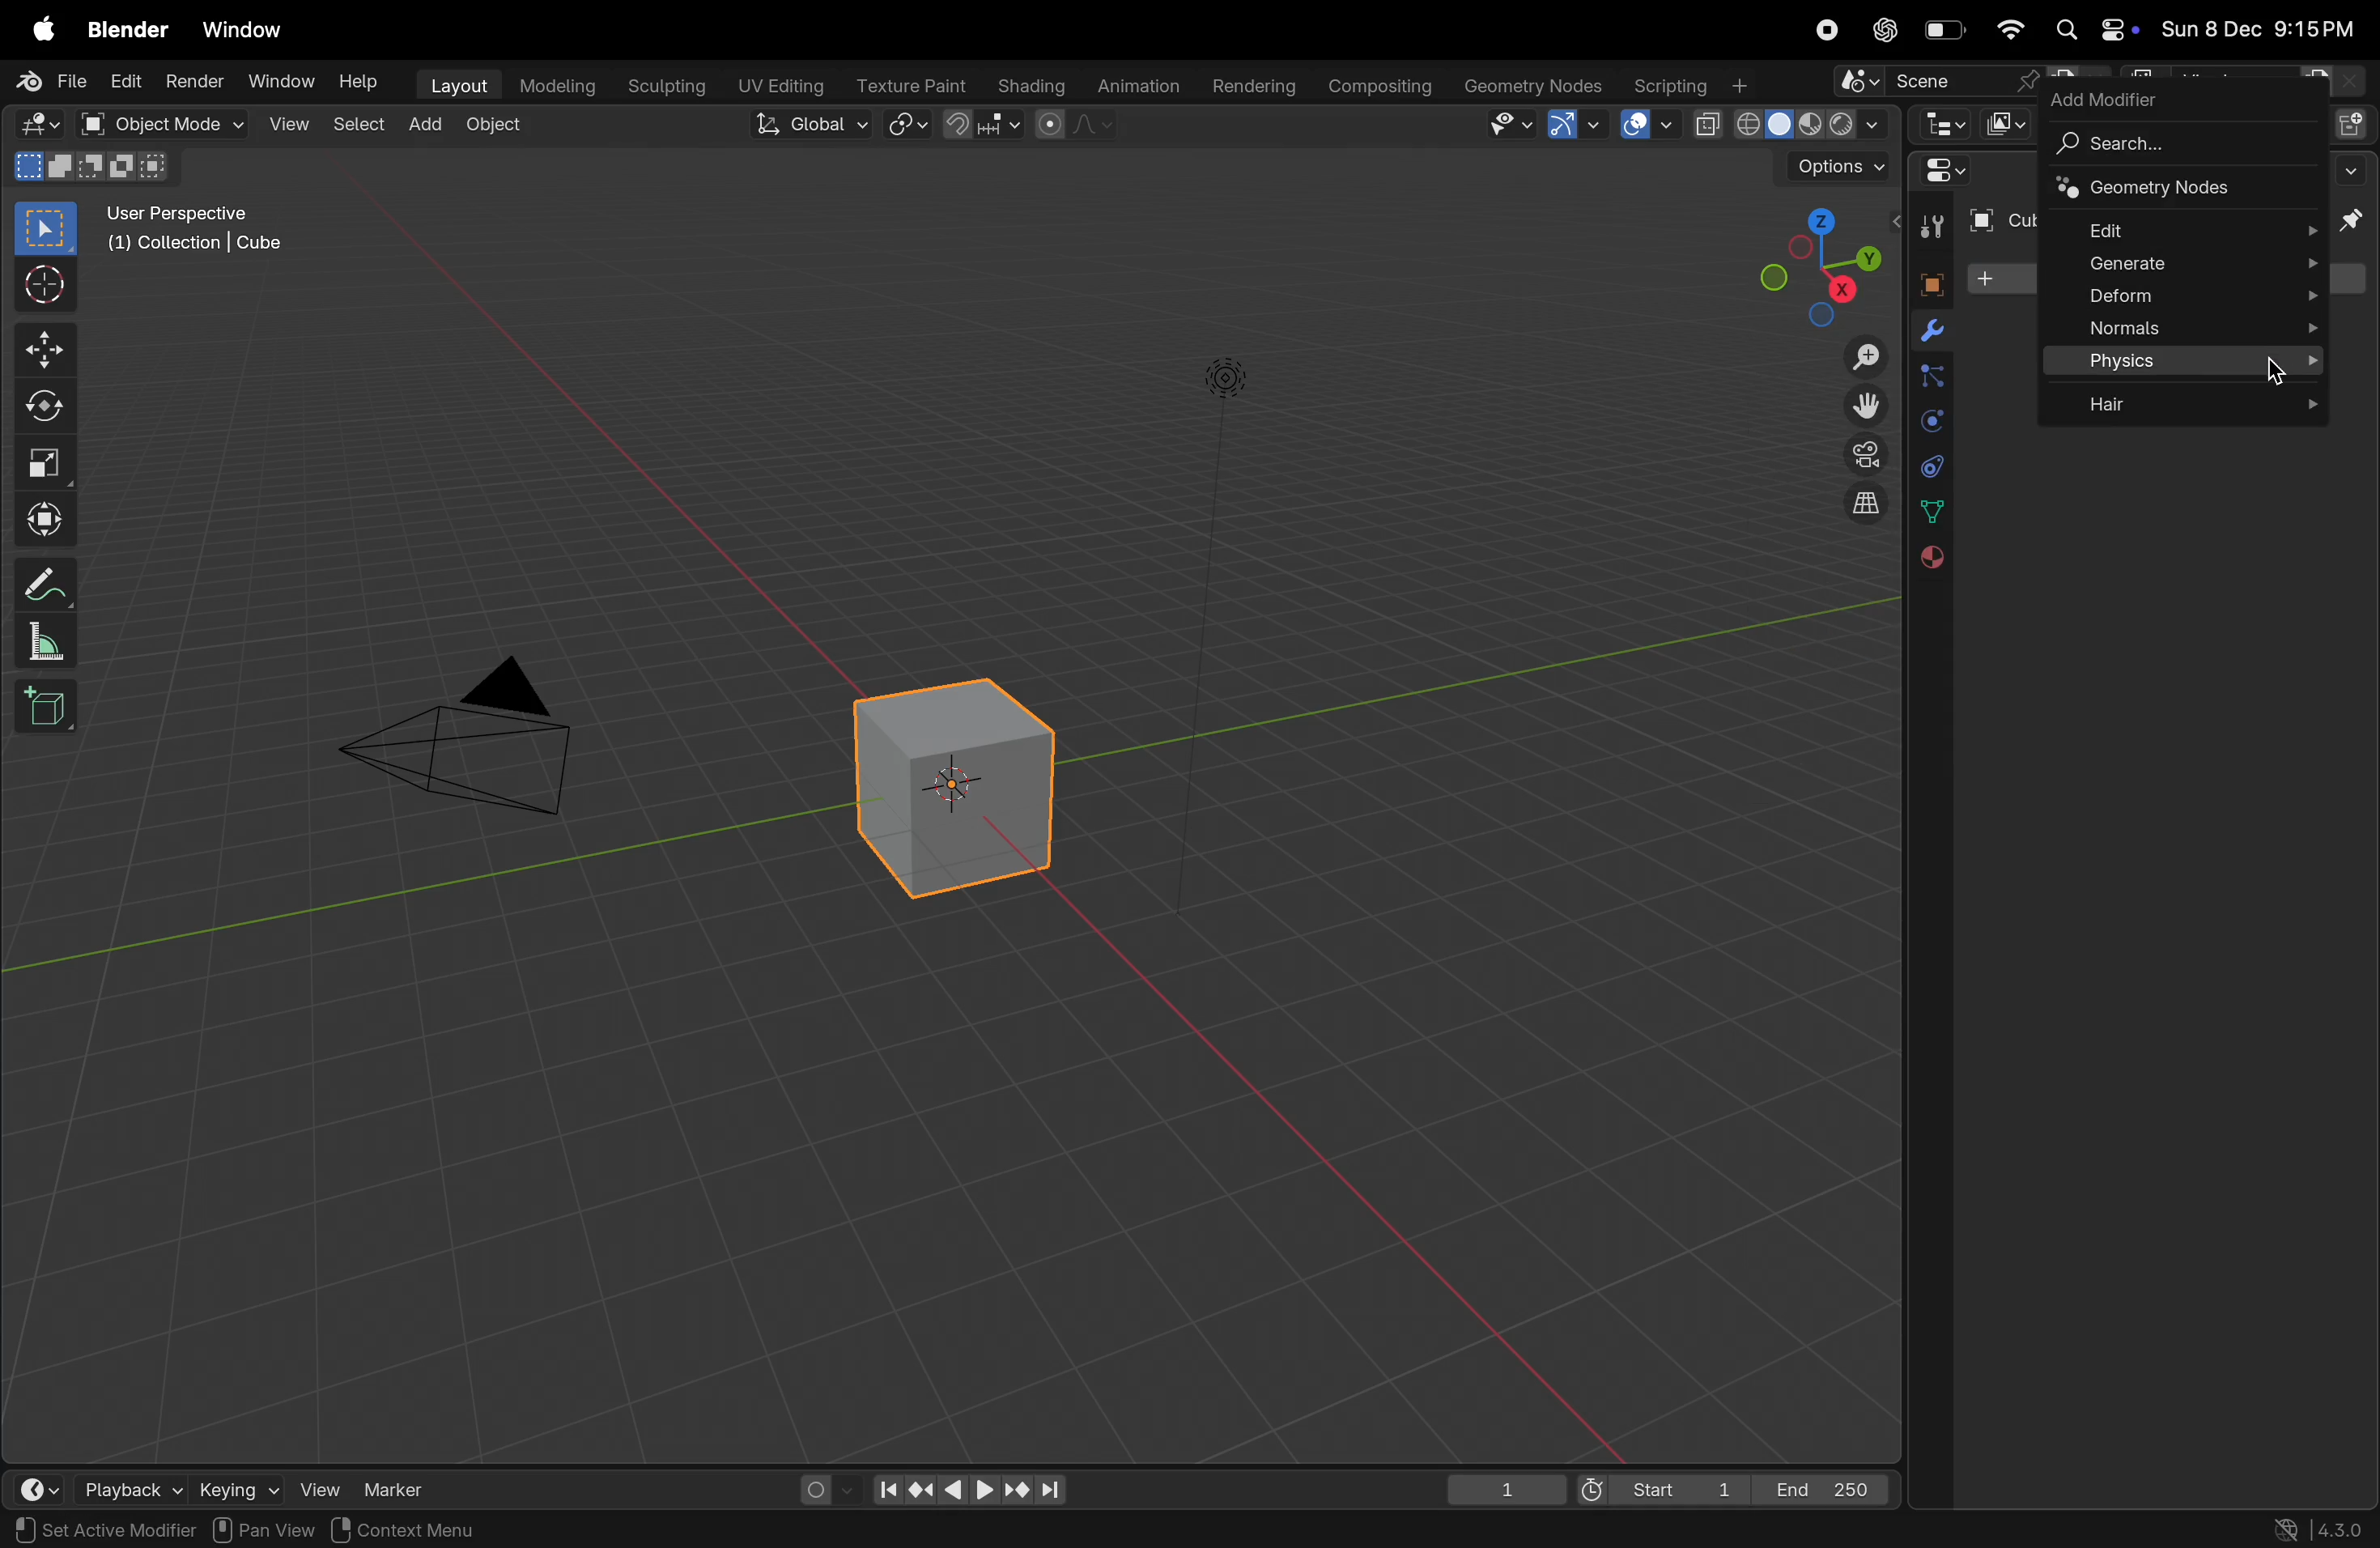 This screenshot has height=1548, width=2380. What do you see at coordinates (1930, 464) in the screenshot?
I see `constraints` at bounding box center [1930, 464].